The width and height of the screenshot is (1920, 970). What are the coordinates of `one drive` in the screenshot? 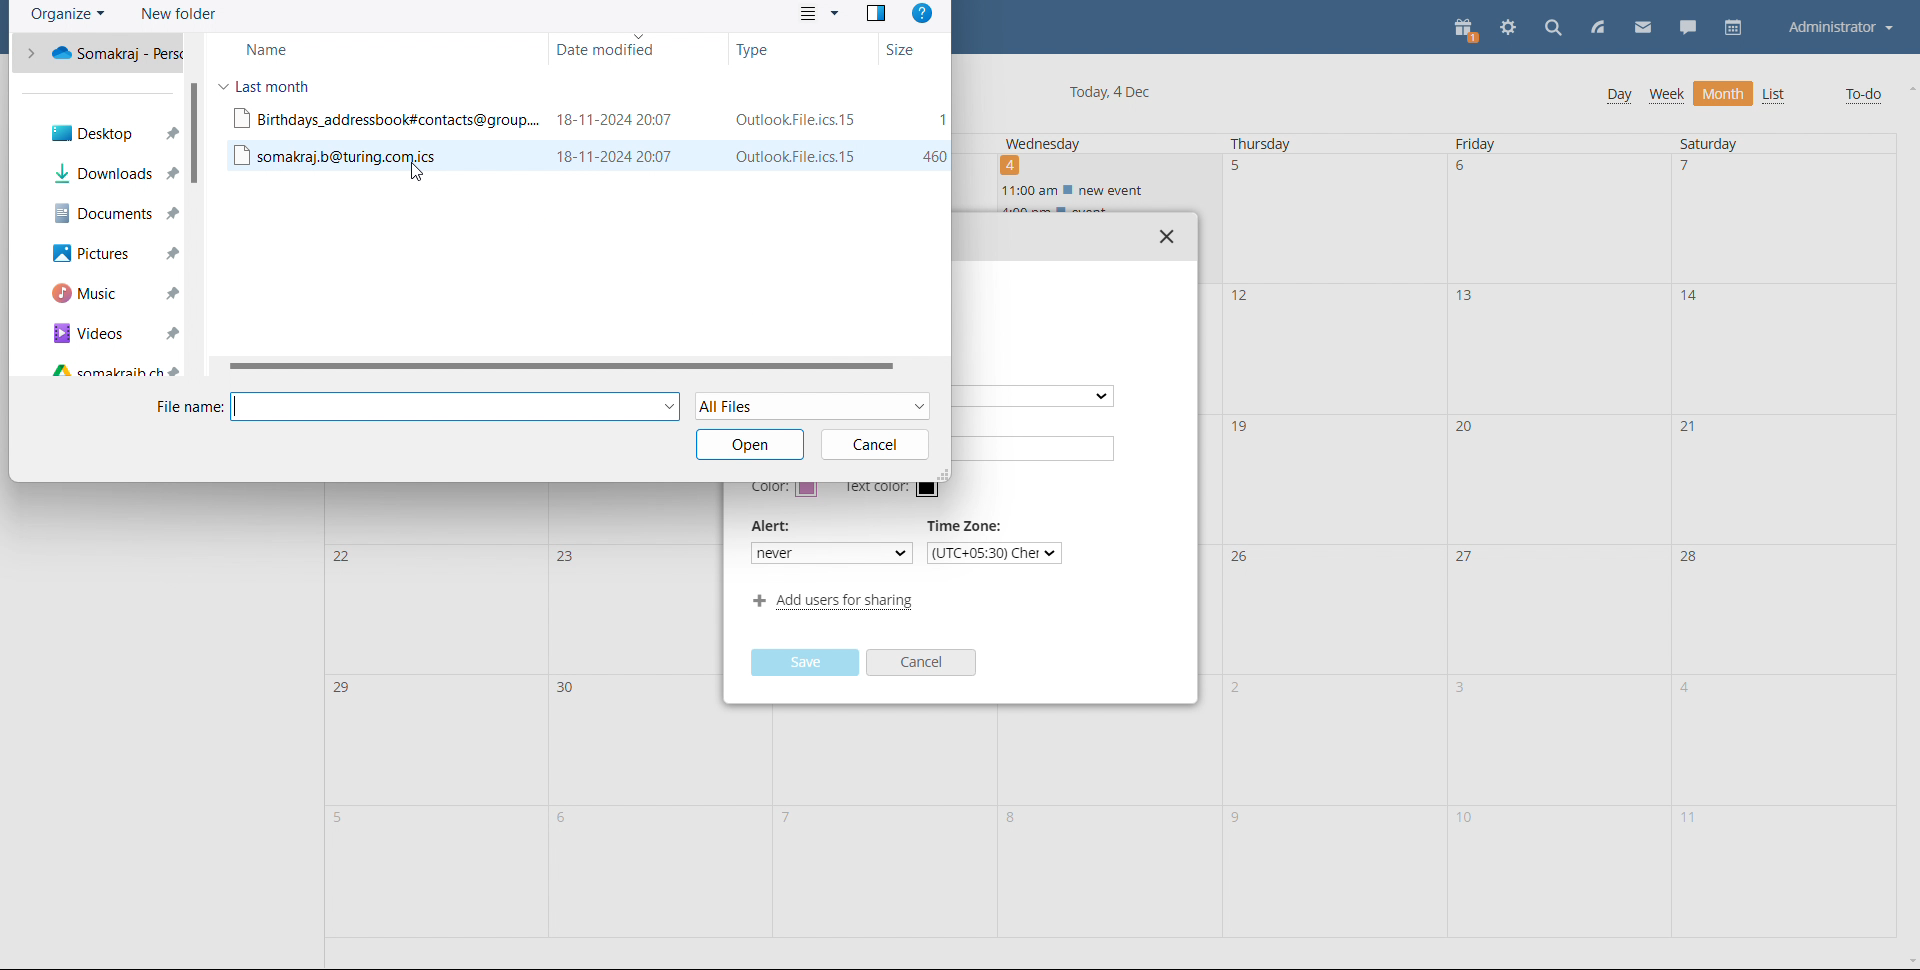 It's located at (104, 52).